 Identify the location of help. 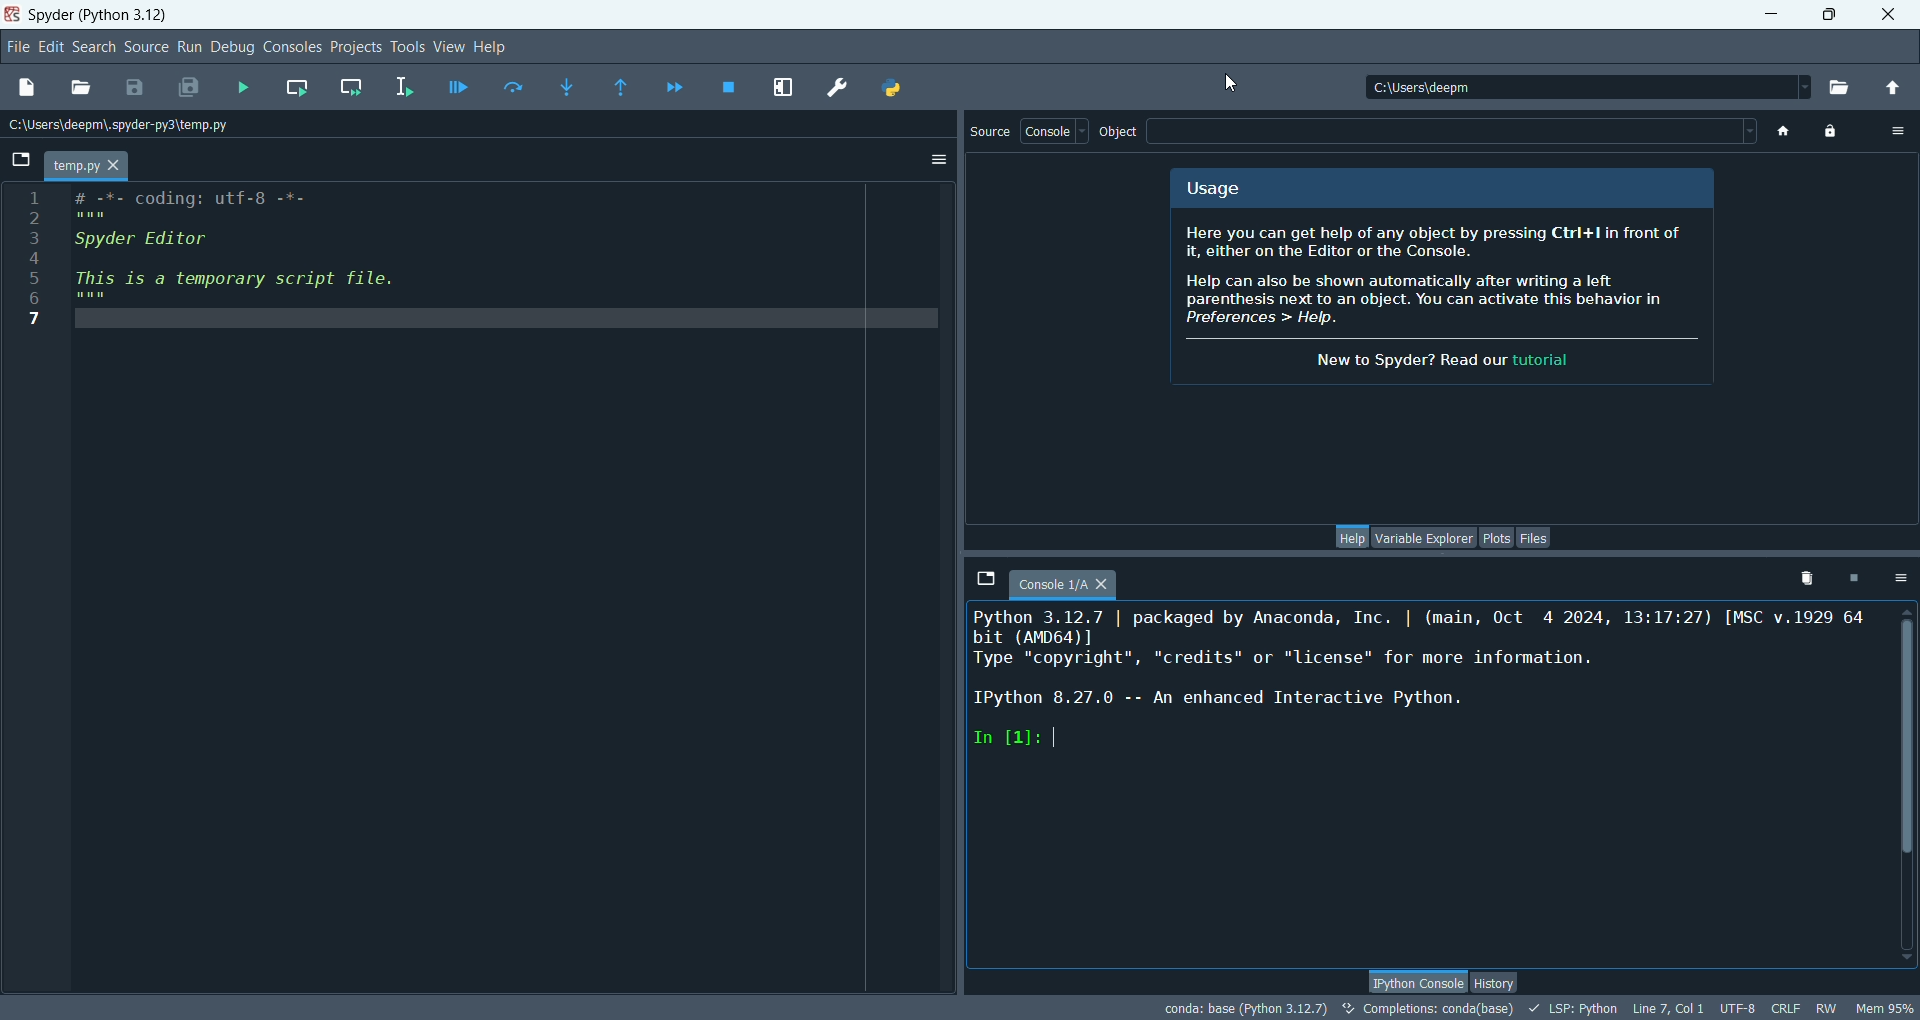
(495, 47).